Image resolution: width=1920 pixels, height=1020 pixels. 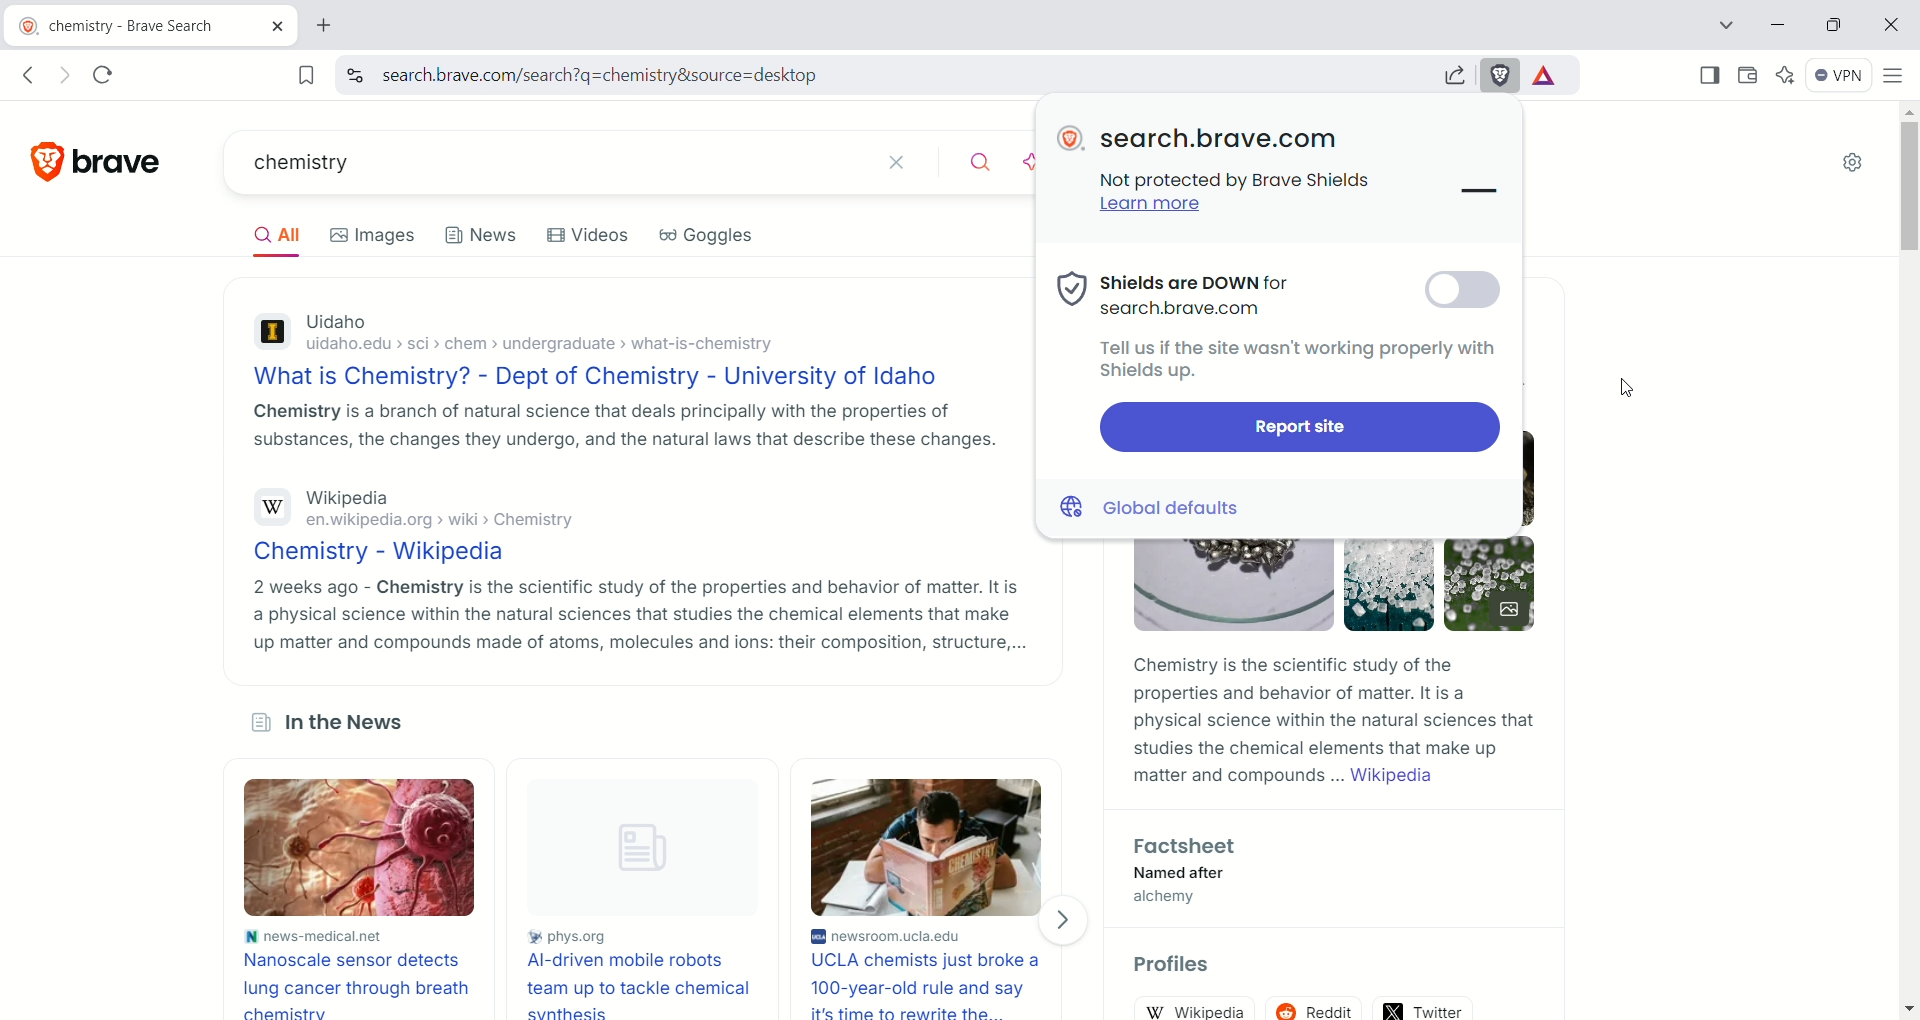 What do you see at coordinates (1475, 193) in the screenshot?
I see `null` at bounding box center [1475, 193].